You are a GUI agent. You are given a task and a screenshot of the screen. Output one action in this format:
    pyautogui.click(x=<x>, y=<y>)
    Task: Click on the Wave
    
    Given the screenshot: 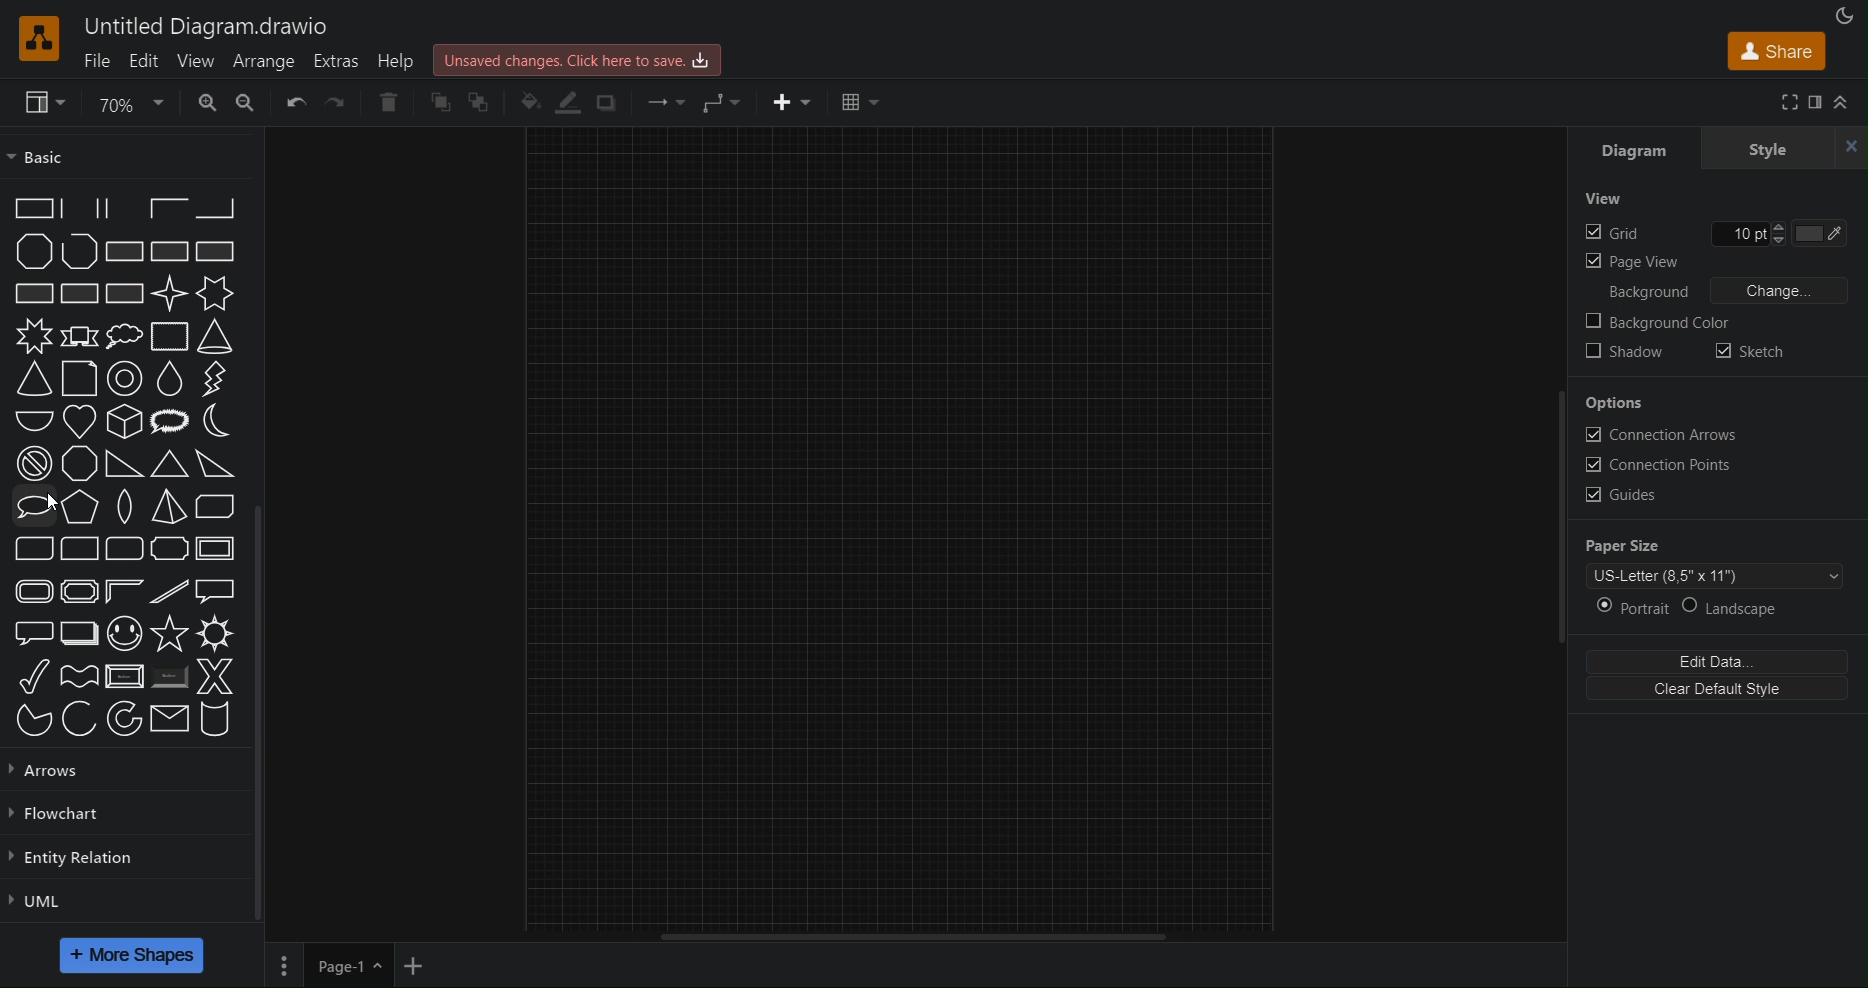 What is the action you would take?
    pyautogui.click(x=78, y=676)
    